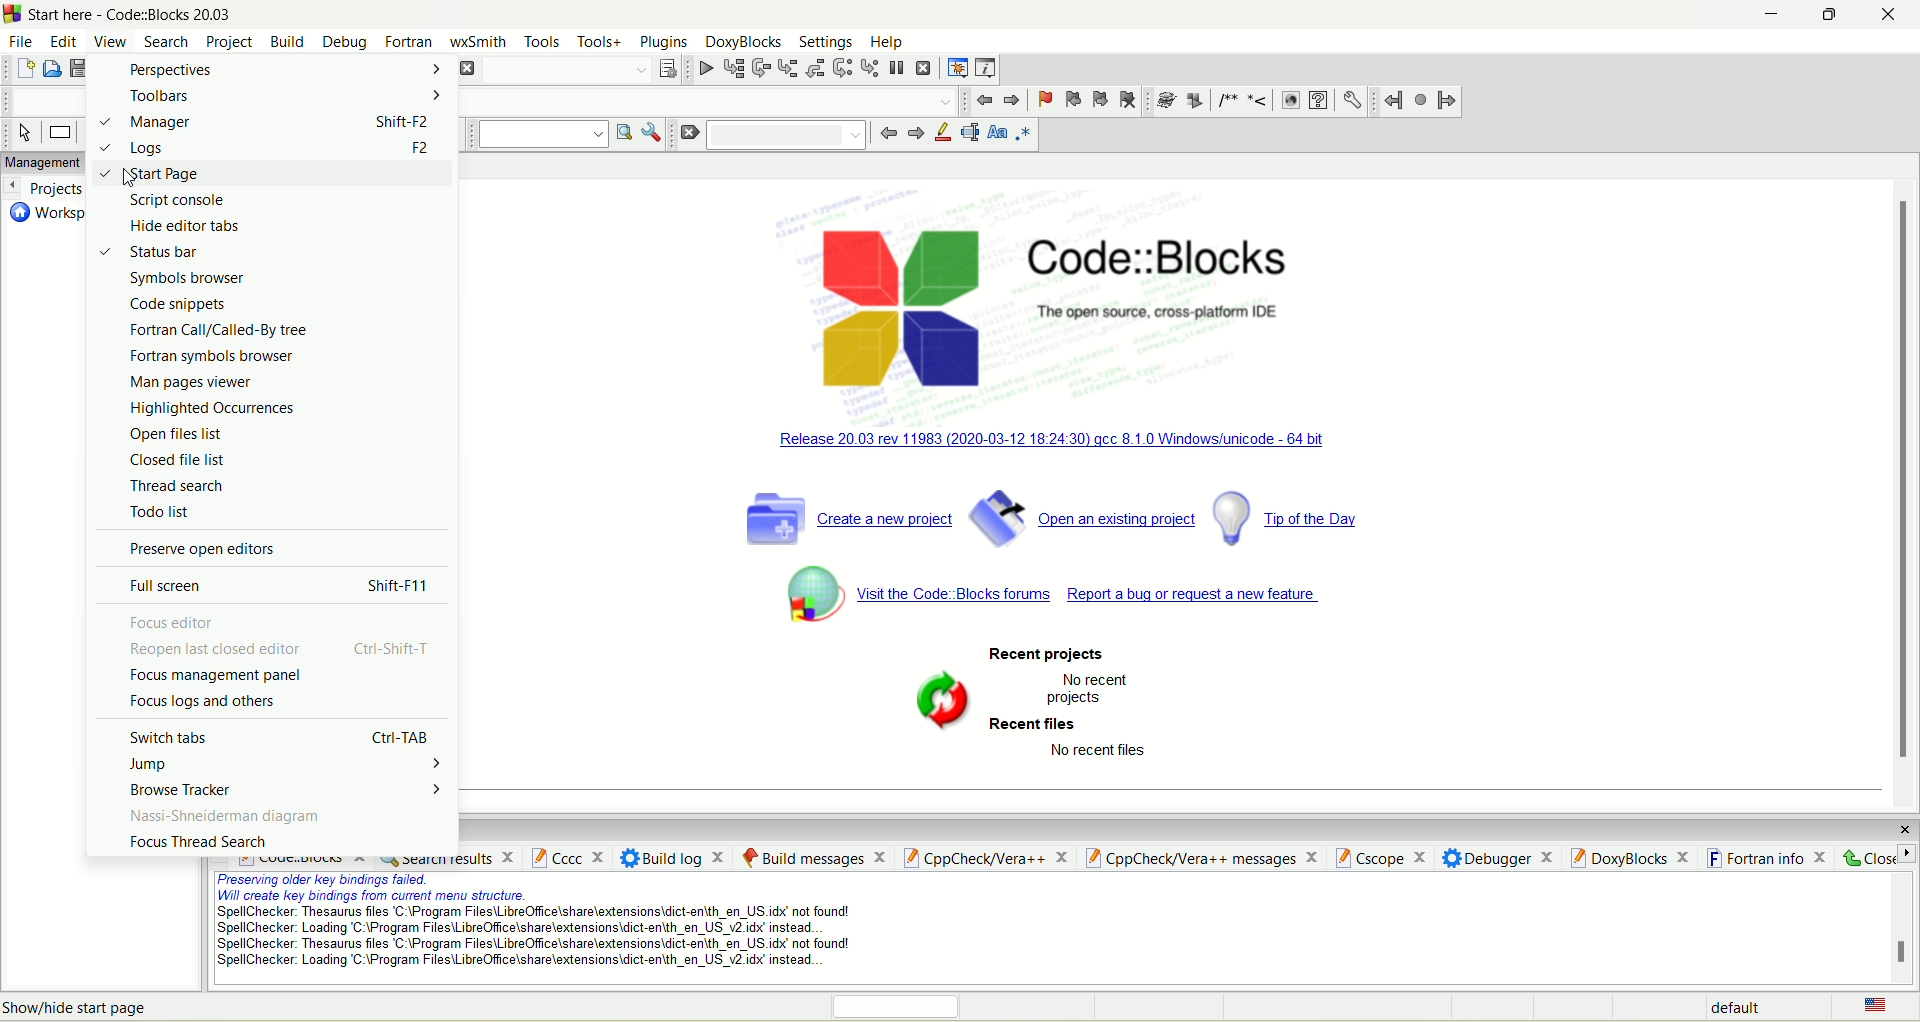 This screenshot has width=1920, height=1022. Describe the element at coordinates (597, 46) in the screenshot. I see `tools+` at that location.